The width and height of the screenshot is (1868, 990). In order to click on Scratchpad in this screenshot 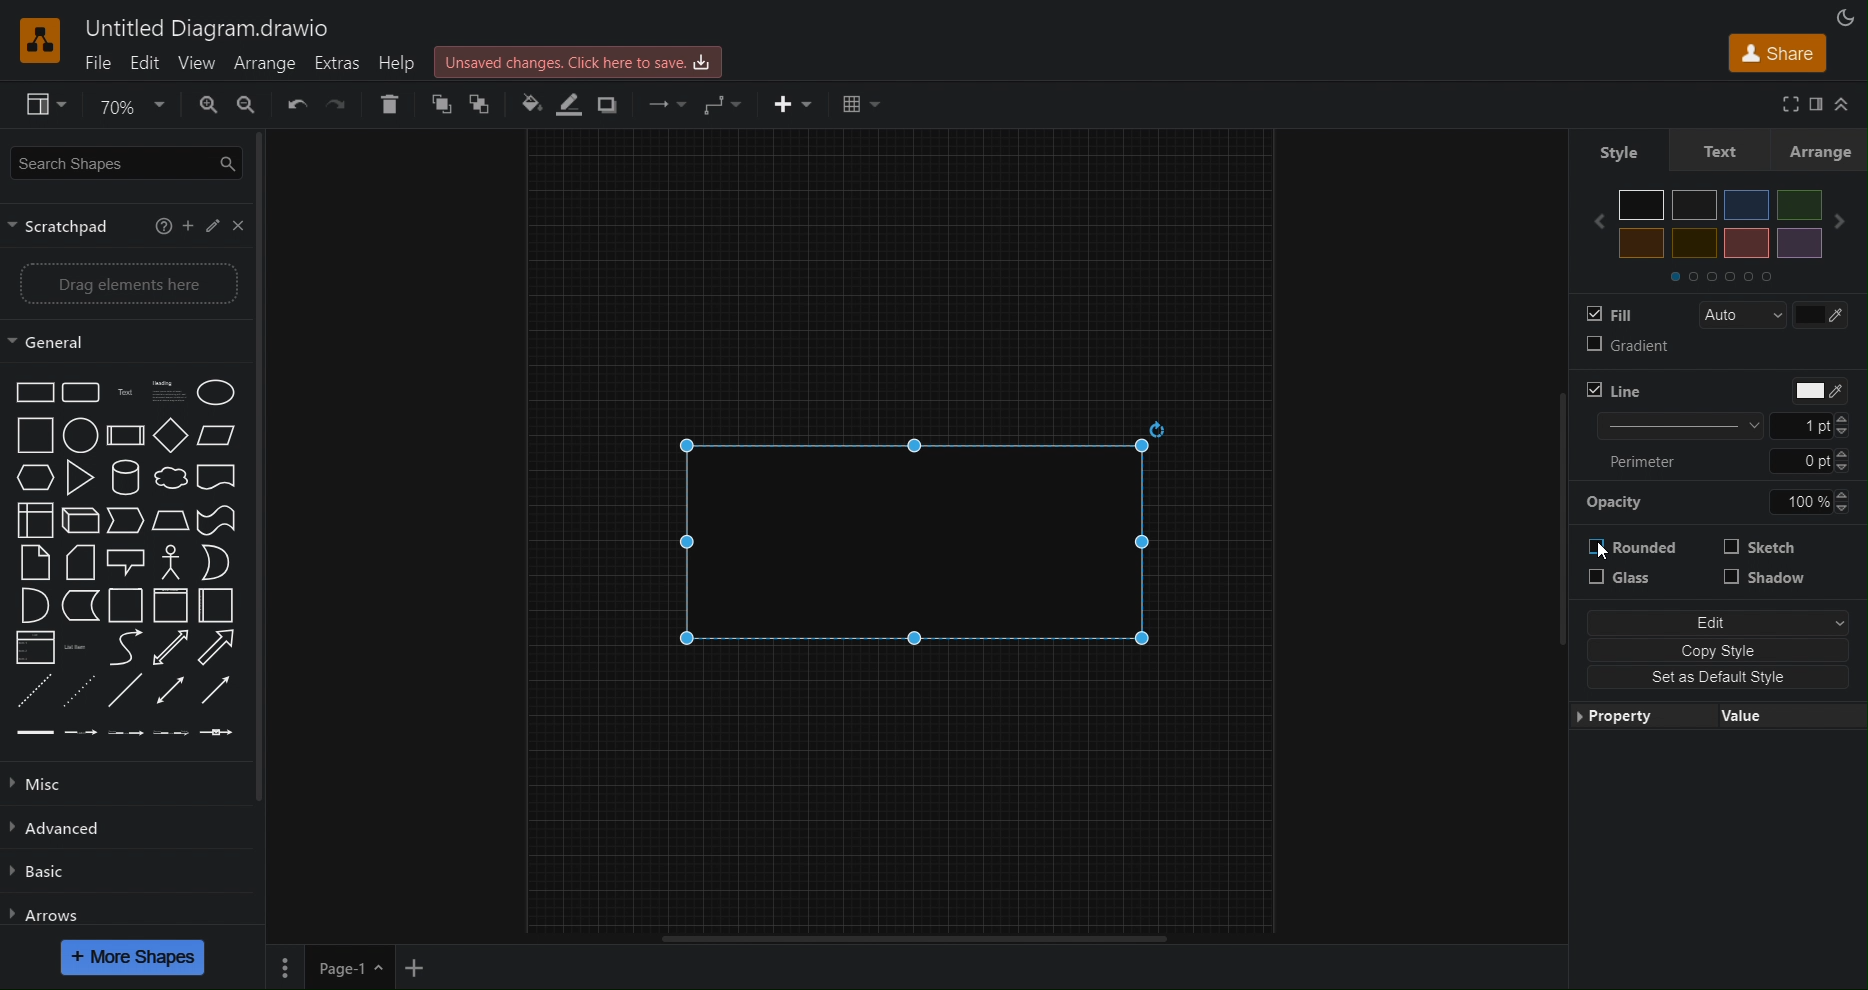, I will do `click(65, 227)`.